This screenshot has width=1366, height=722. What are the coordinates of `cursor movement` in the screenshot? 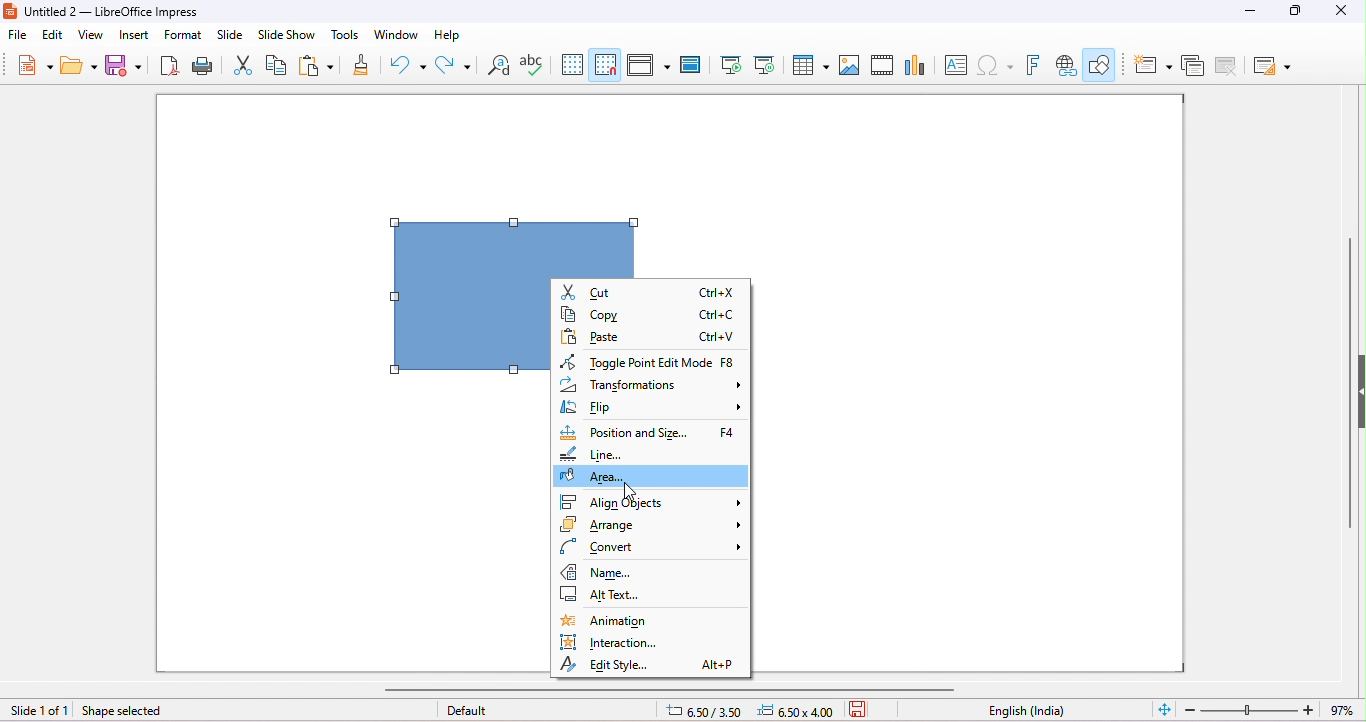 It's located at (631, 492).